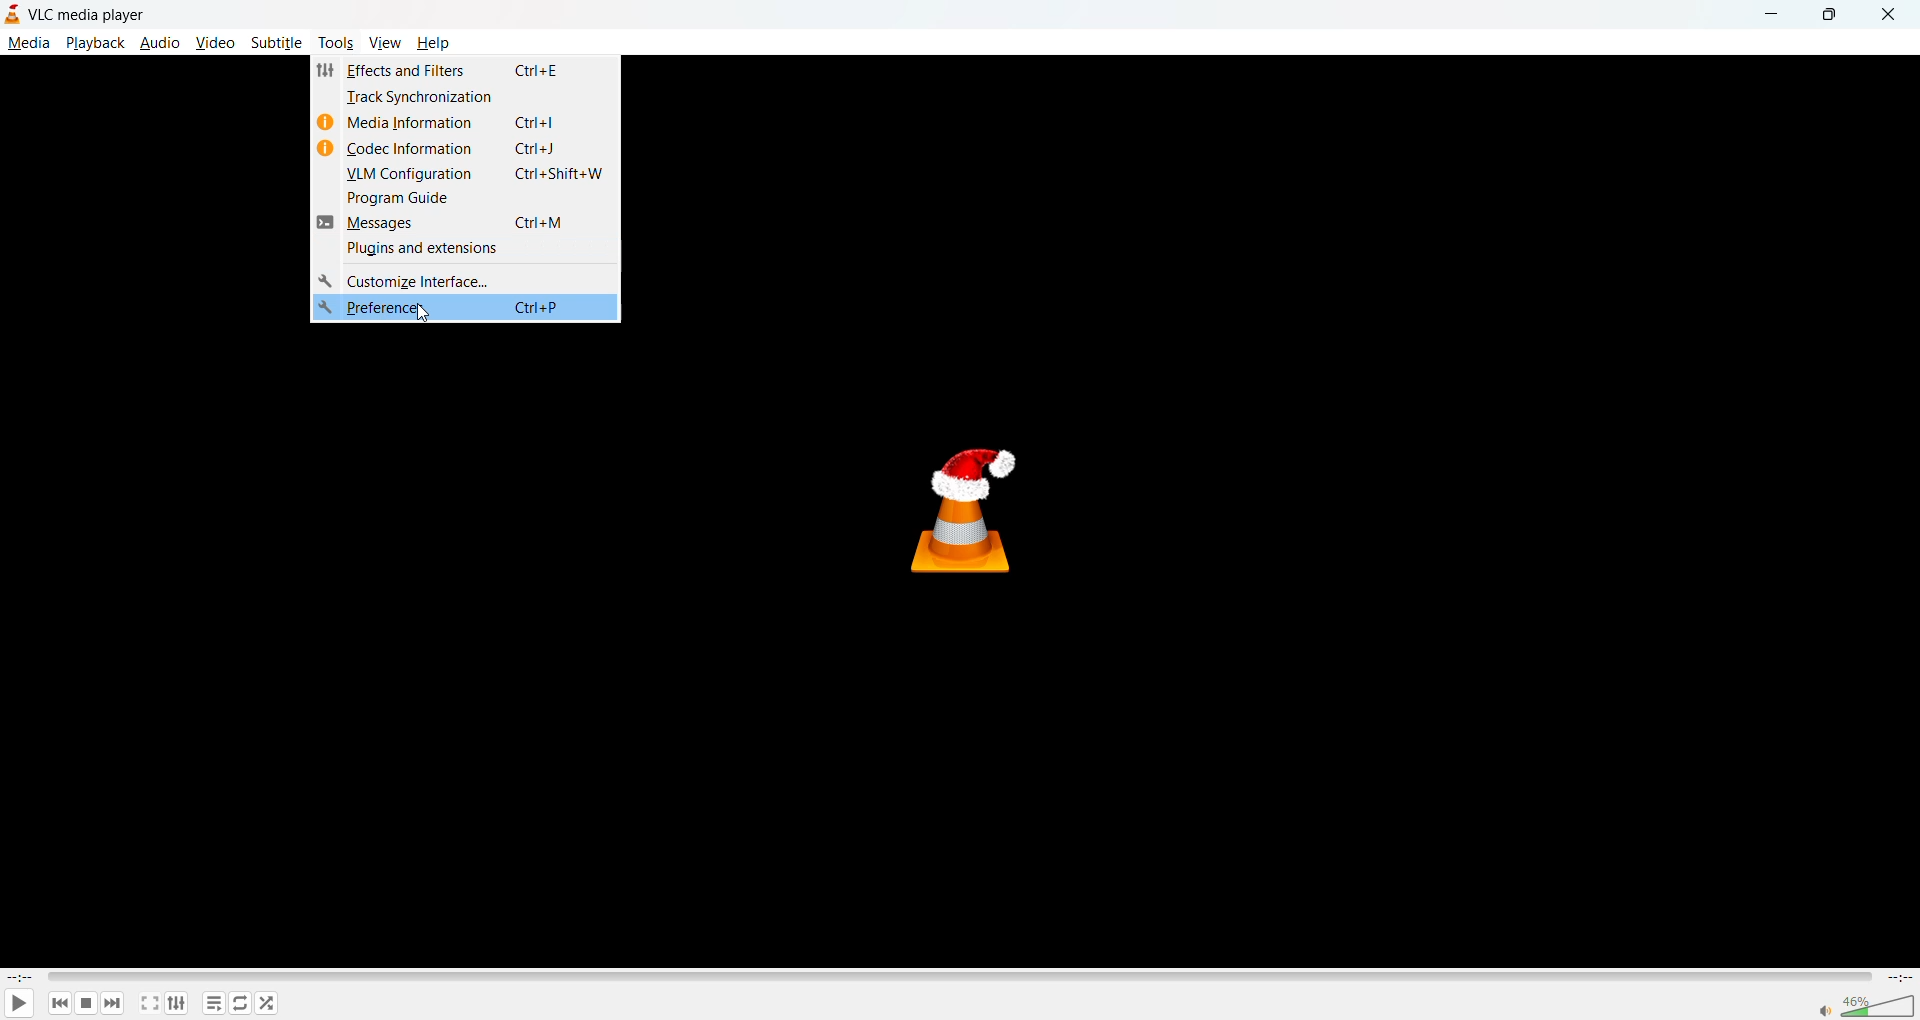 Image resolution: width=1920 pixels, height=1020 pixels. Describe the element at coordinates (457, 223) in the screenshot. I see `messages` at that location.